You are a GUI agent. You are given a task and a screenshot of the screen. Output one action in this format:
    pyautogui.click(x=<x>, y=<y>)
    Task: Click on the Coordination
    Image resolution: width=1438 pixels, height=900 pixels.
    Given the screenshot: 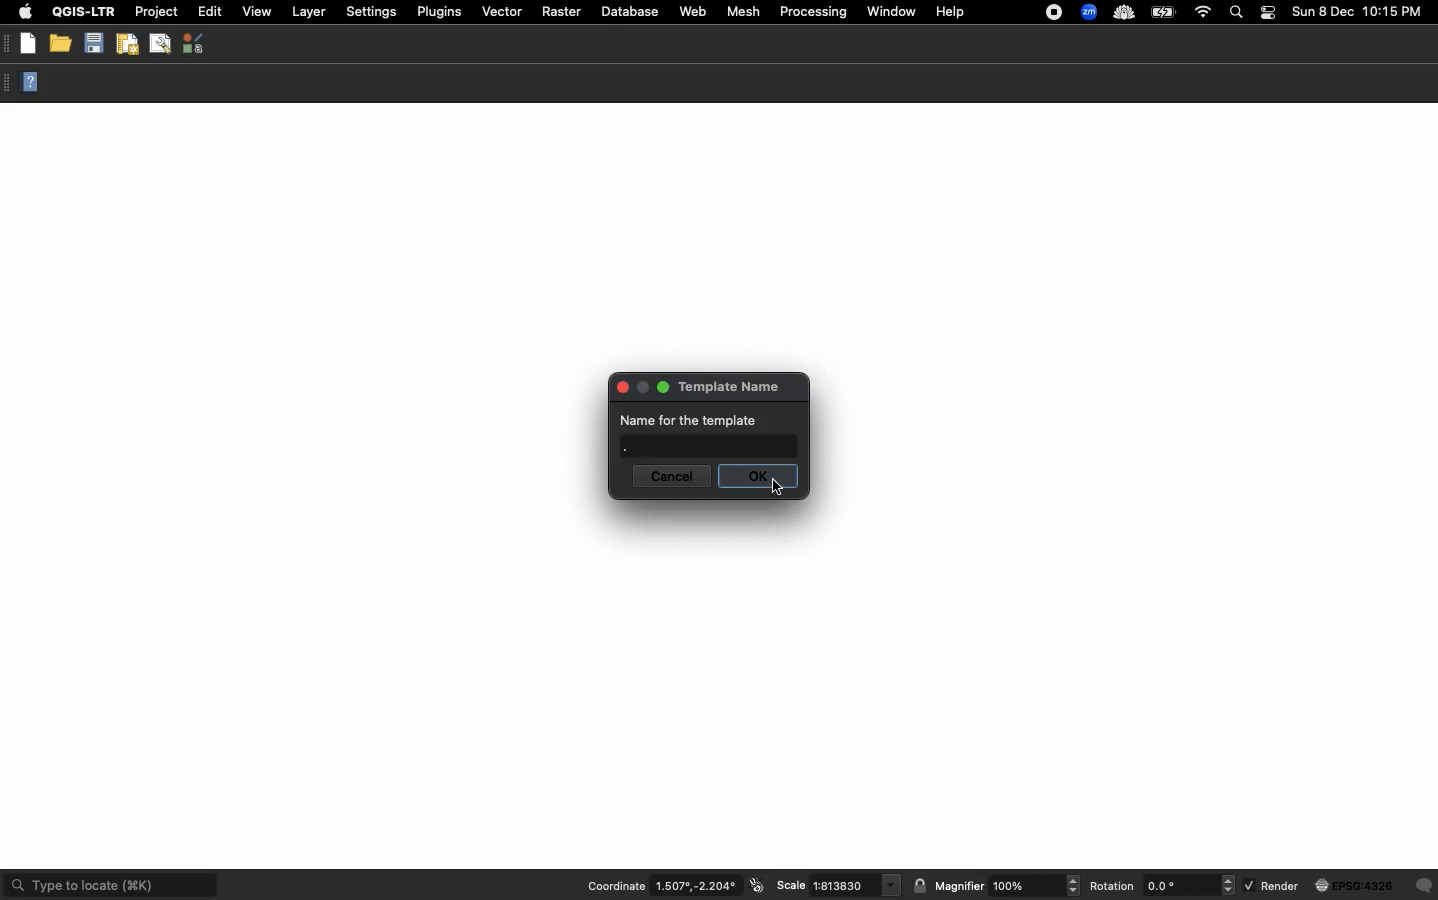 What is the action you would take?
    pyautogui.click(x=614, y=887)
    